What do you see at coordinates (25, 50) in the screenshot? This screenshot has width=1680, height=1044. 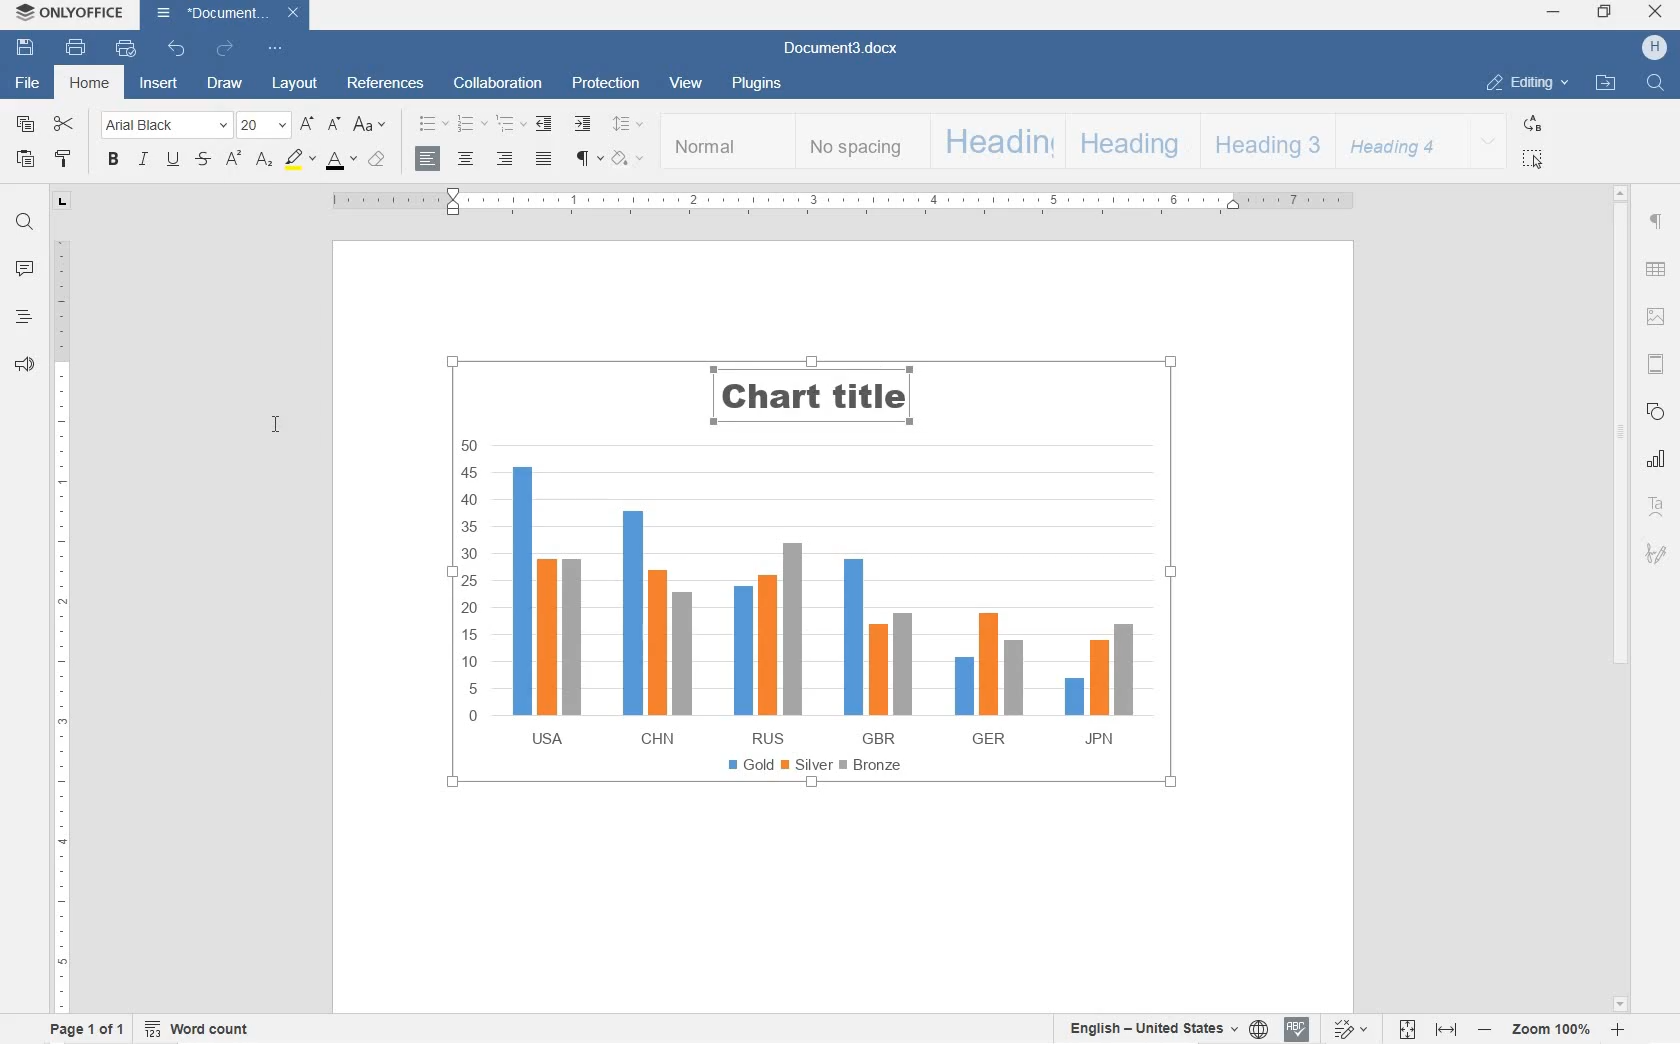 I see `SAVE` at bounding box center [25, 50].